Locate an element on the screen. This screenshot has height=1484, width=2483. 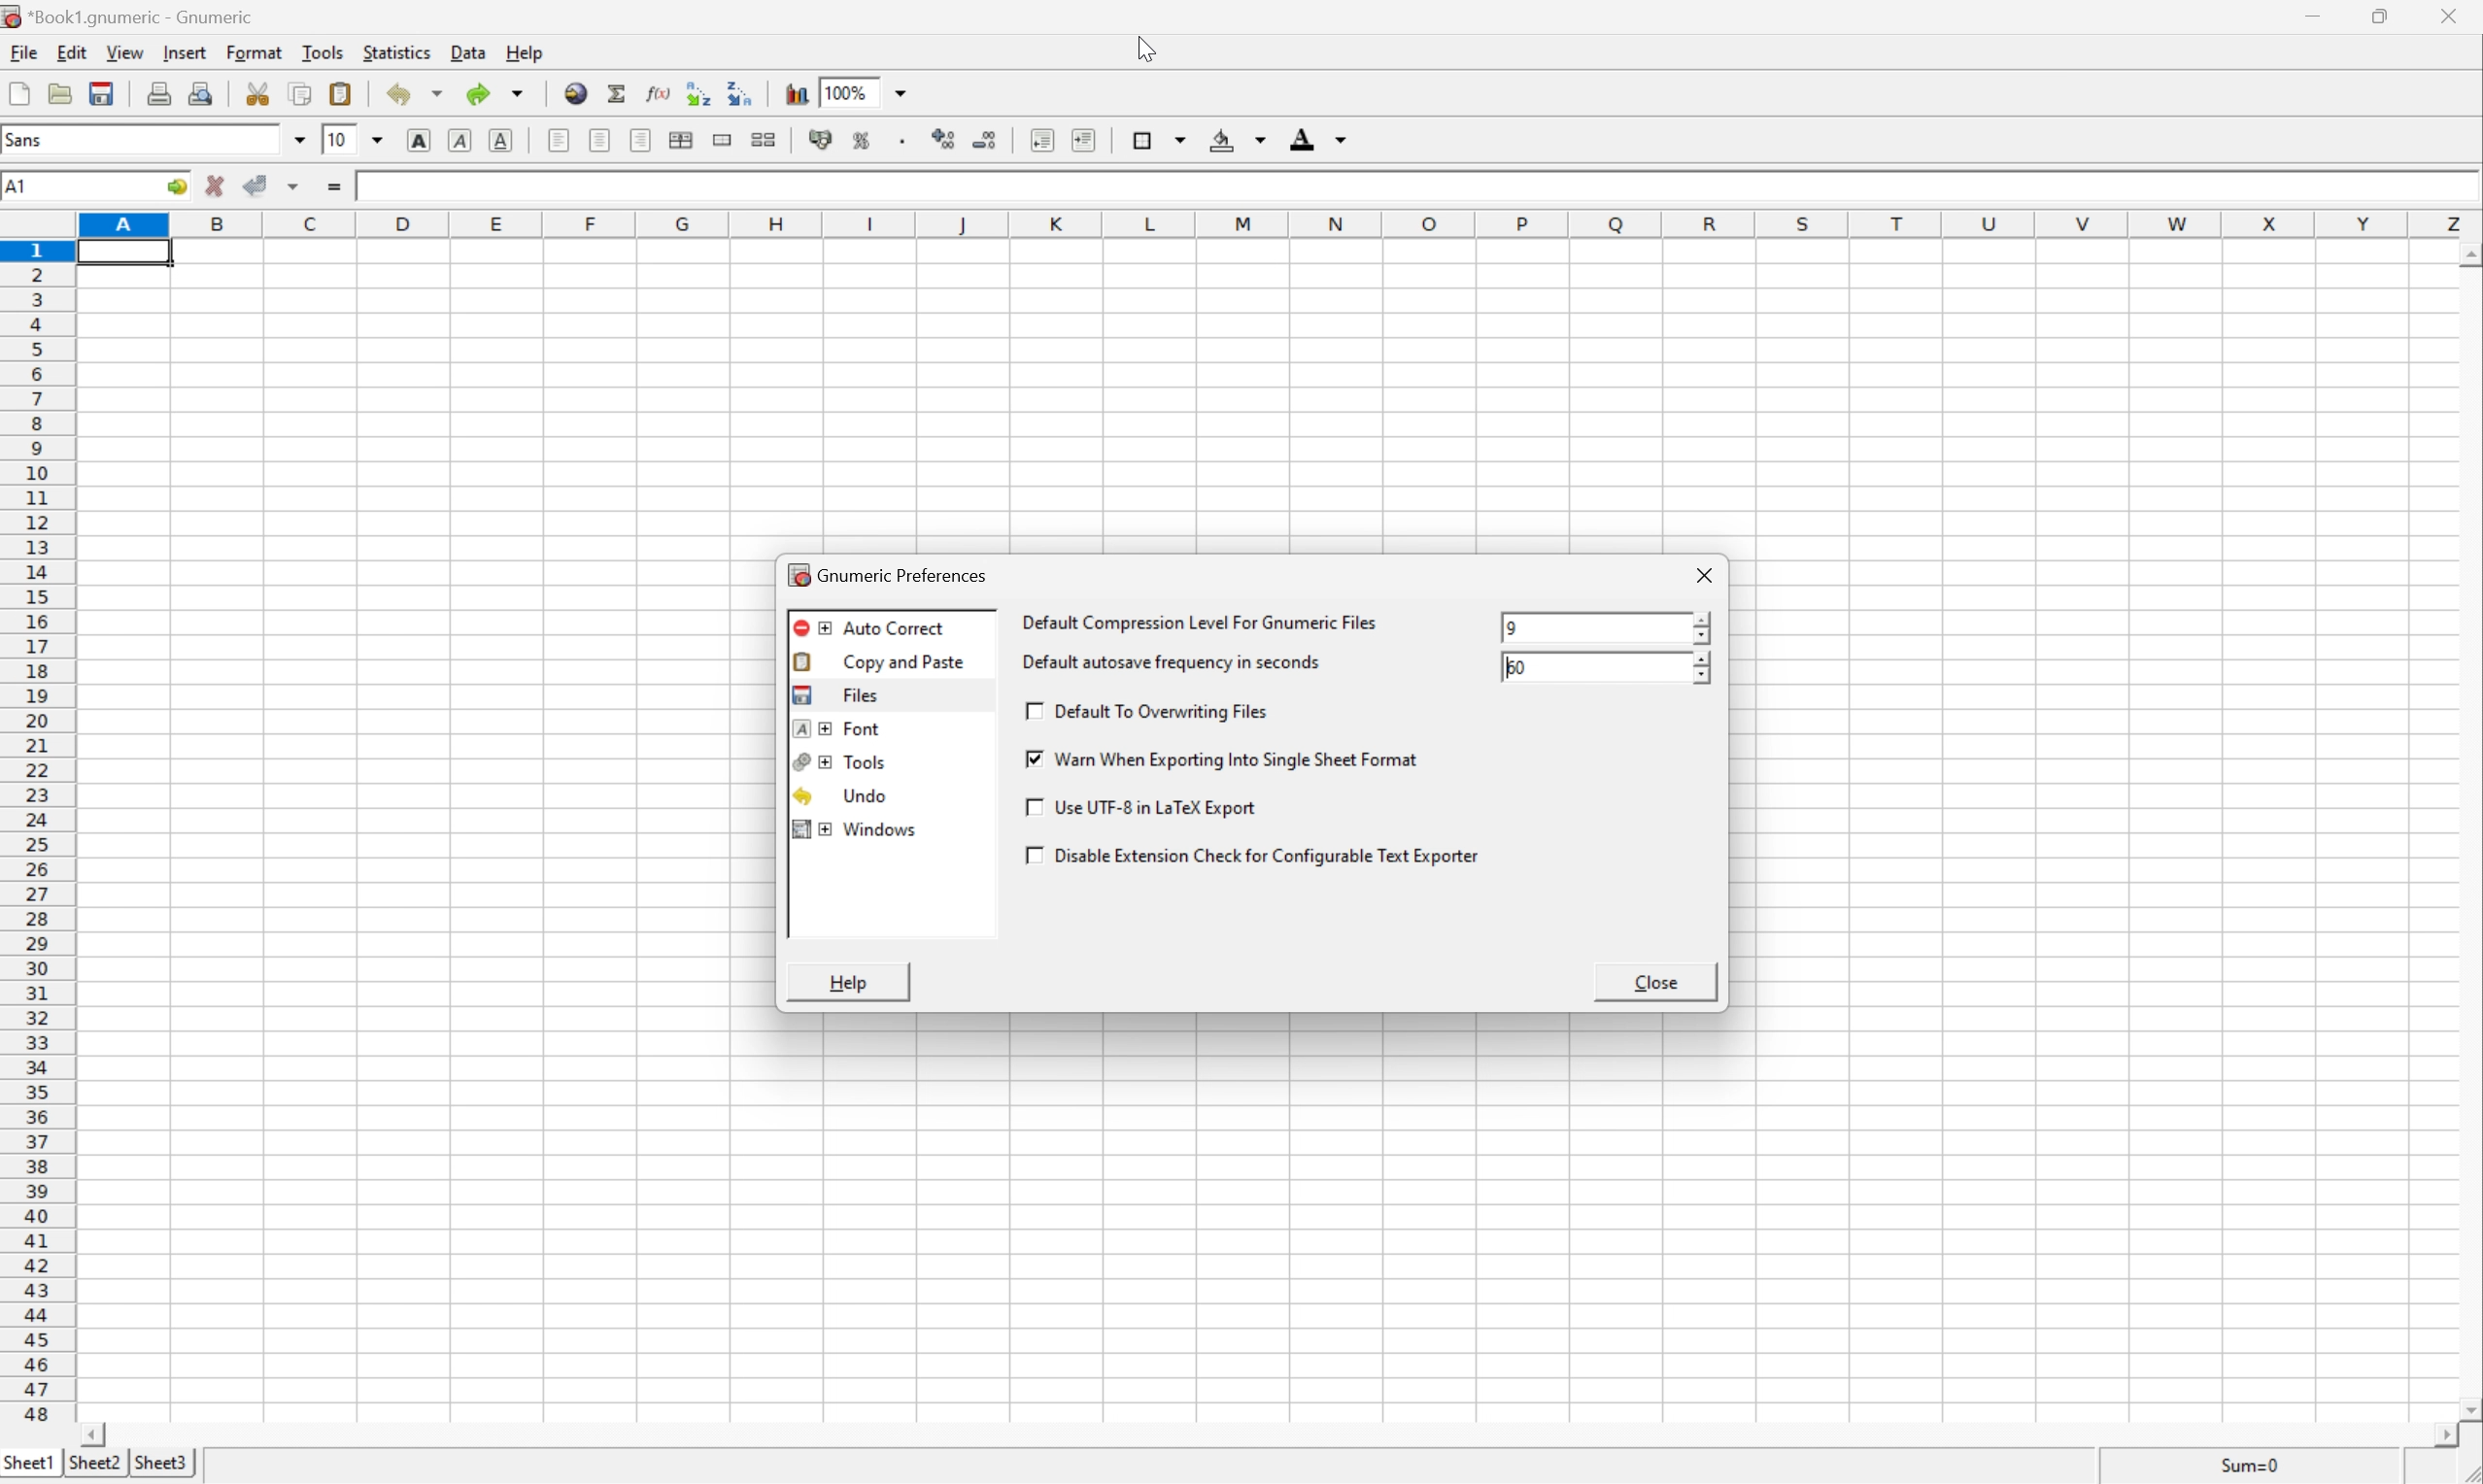
scroll left is located at coordinates (120, 1436).